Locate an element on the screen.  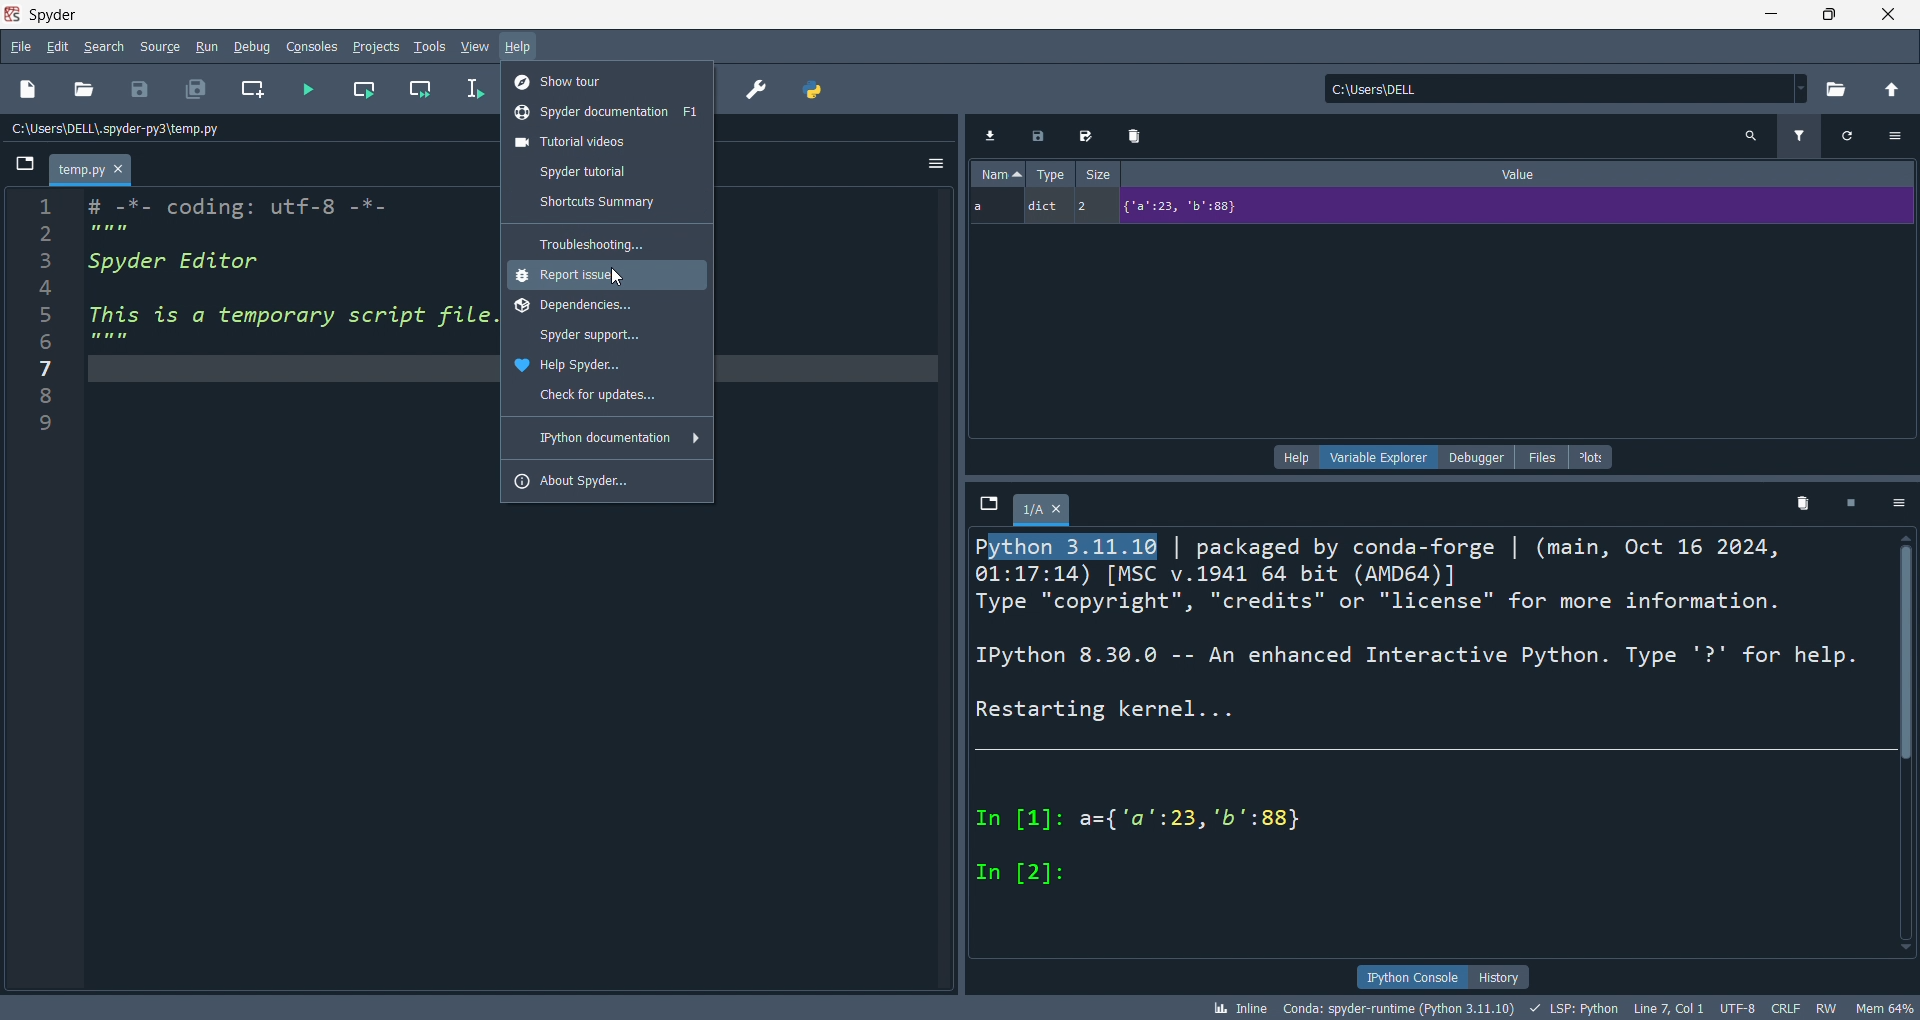
Download is located at coordinates (991, 136).